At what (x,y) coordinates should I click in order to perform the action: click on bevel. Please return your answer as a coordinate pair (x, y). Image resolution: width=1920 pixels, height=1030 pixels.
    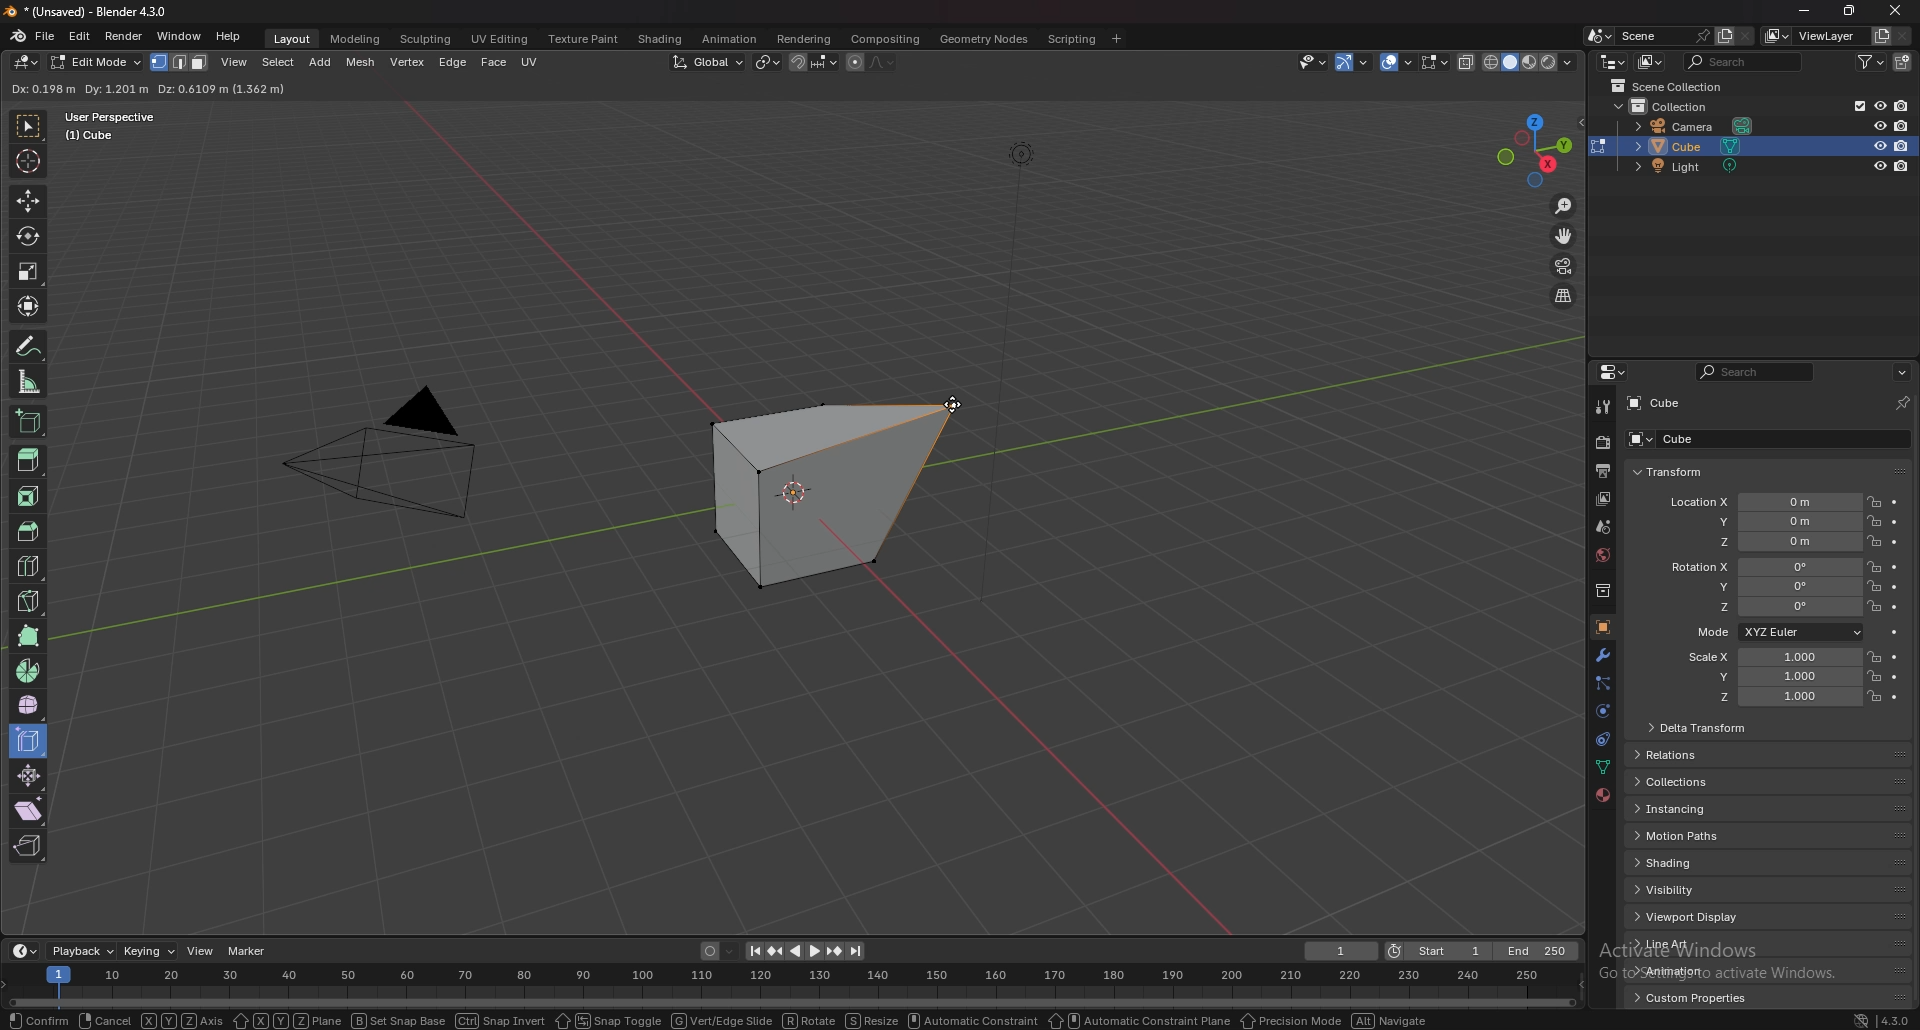
    Looking at the image, I should click on (26, 531).